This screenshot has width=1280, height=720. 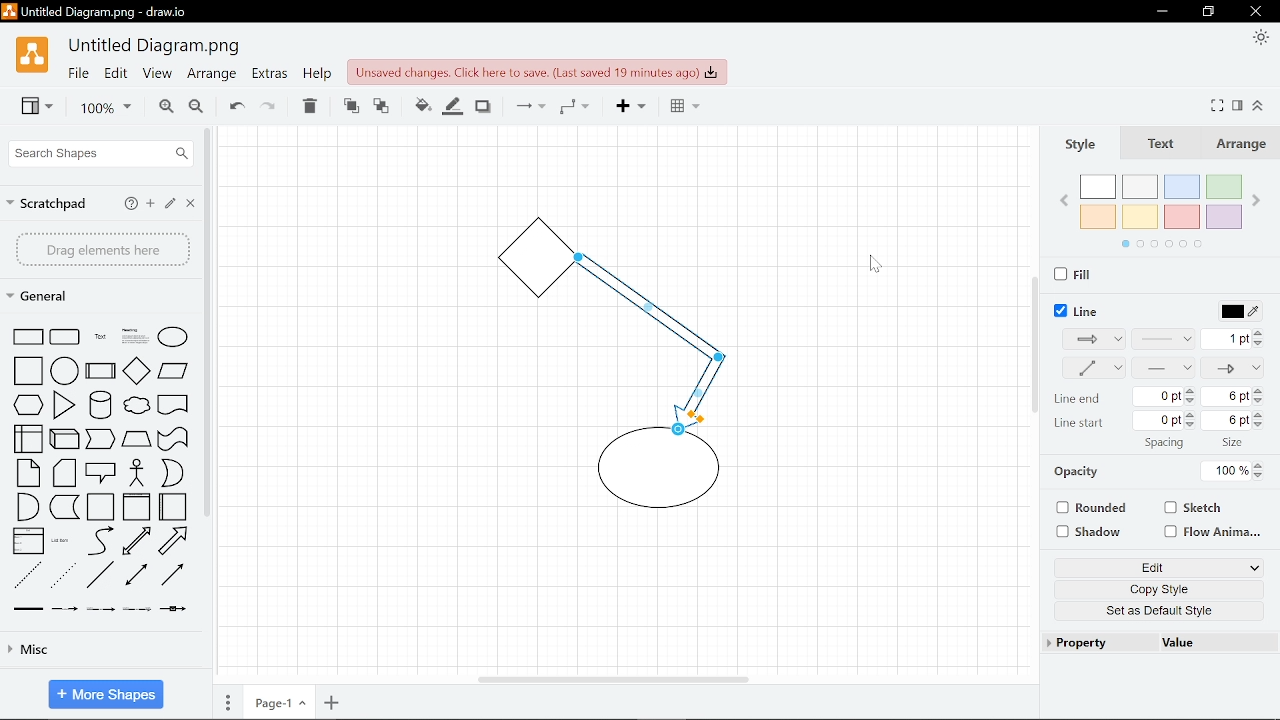 I want to click on shape, so click(x=173, y=336).